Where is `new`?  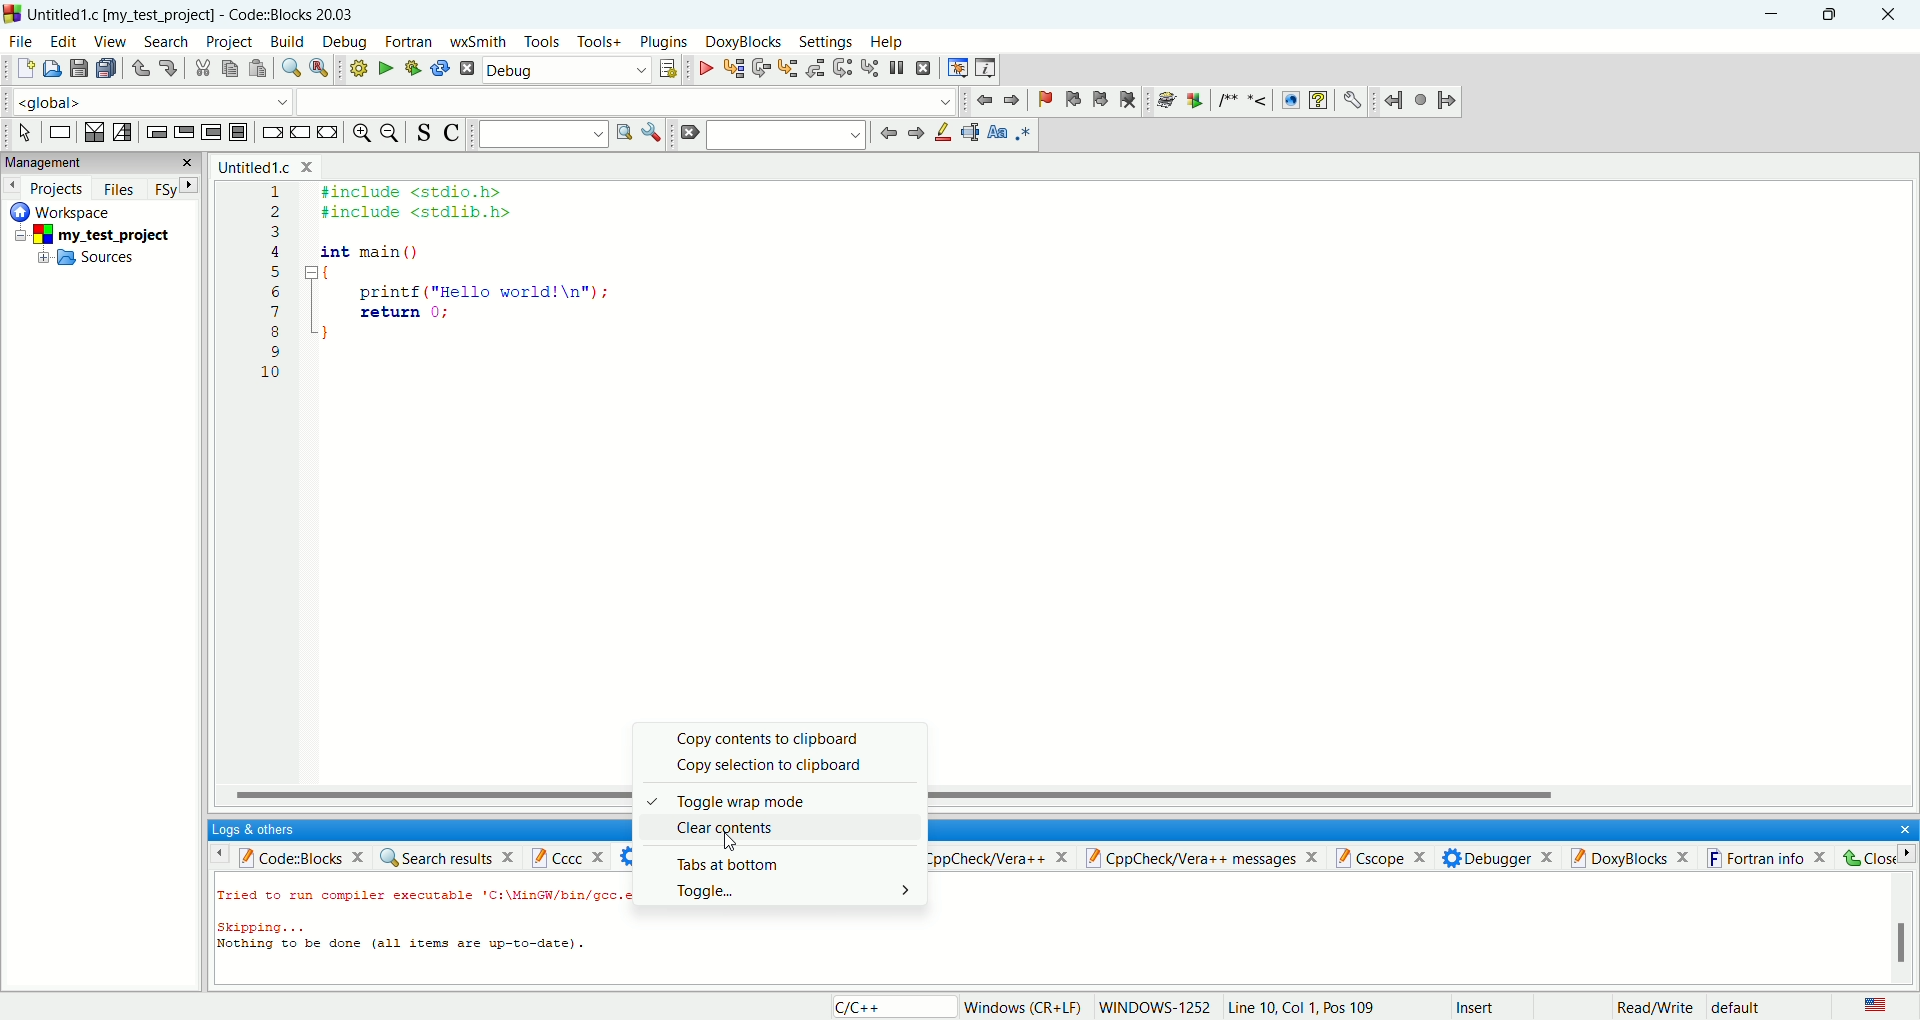 new is located at coordinates (24, 68).